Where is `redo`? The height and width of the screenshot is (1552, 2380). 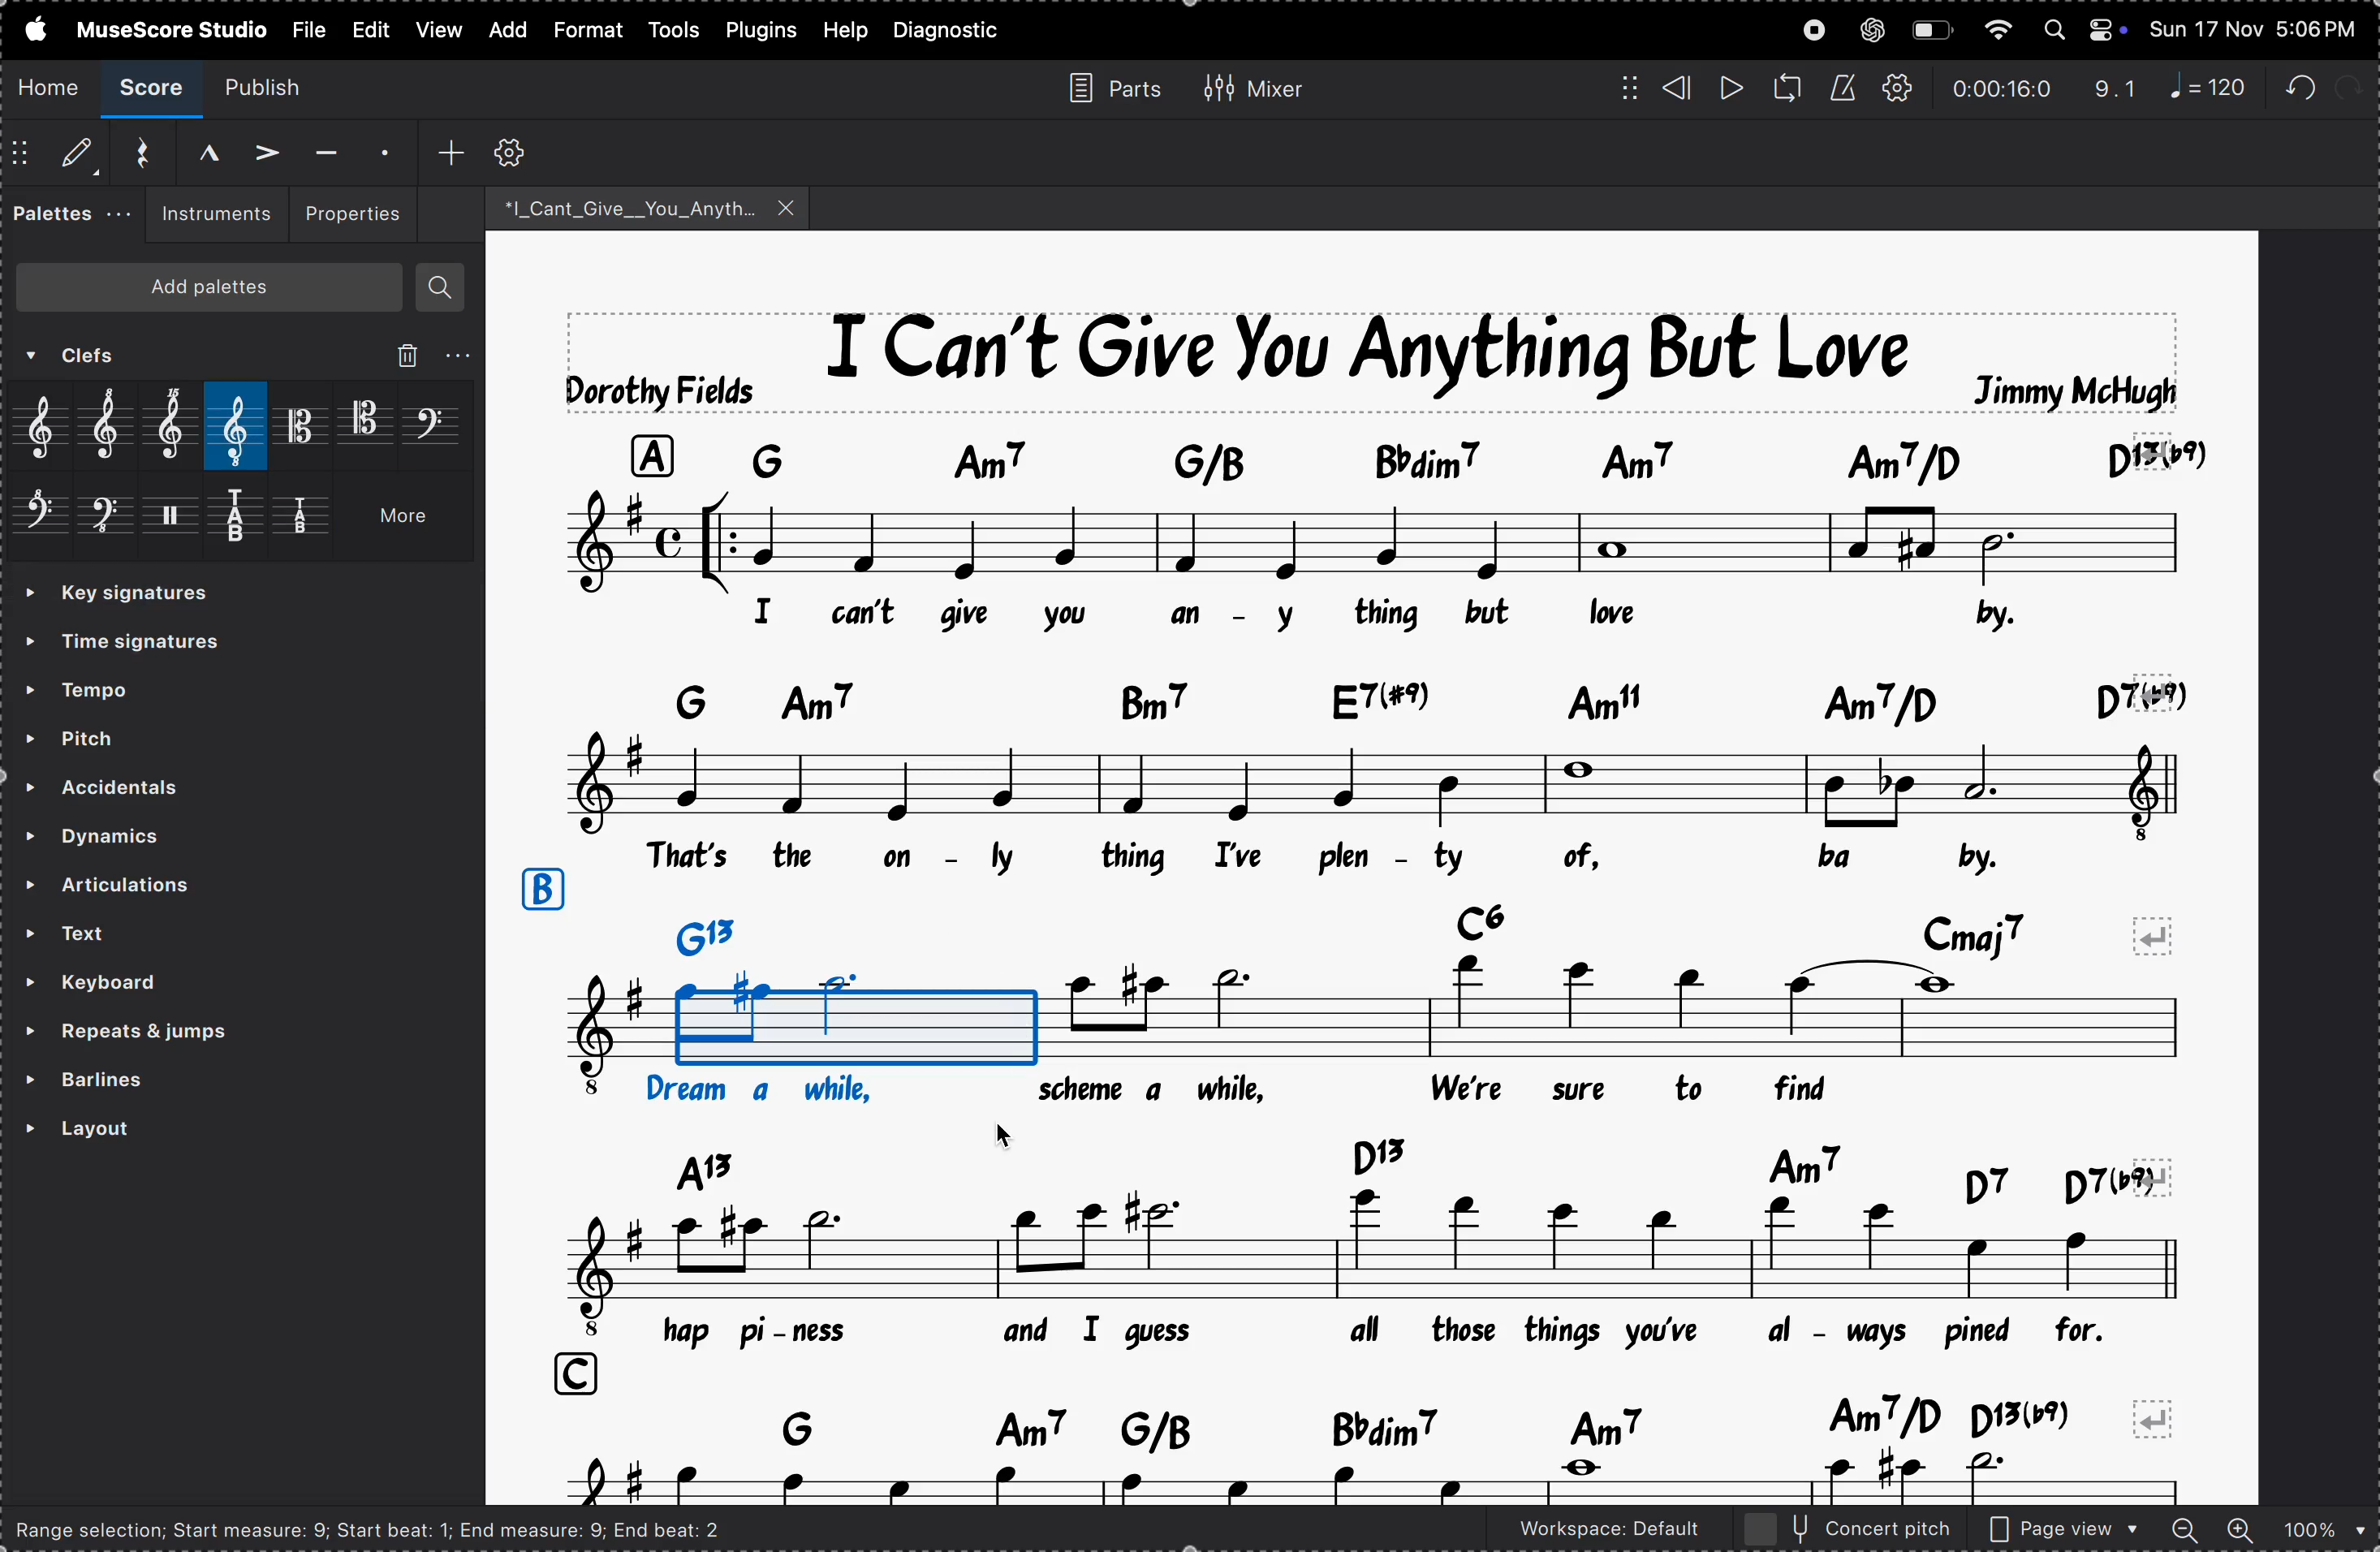 redo is located at coordinates (2306, 83).